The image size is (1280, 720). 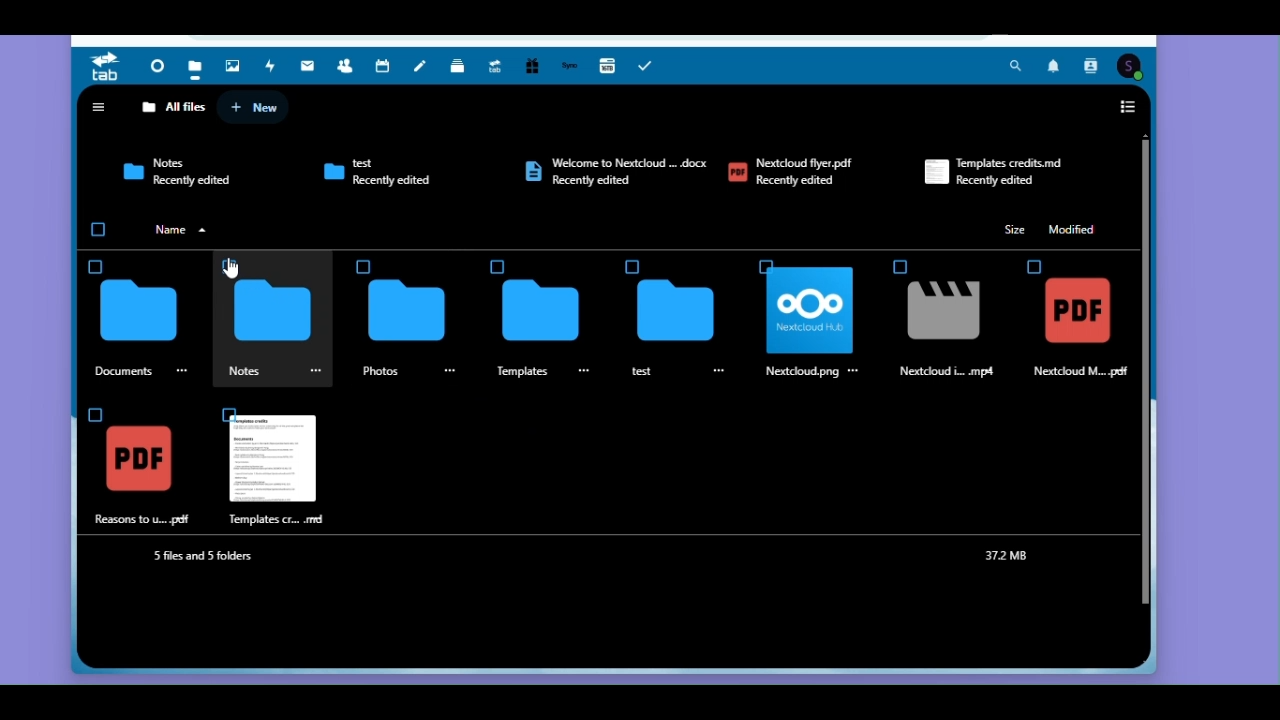 I want to click on Photos, so click(x=234, y=62).